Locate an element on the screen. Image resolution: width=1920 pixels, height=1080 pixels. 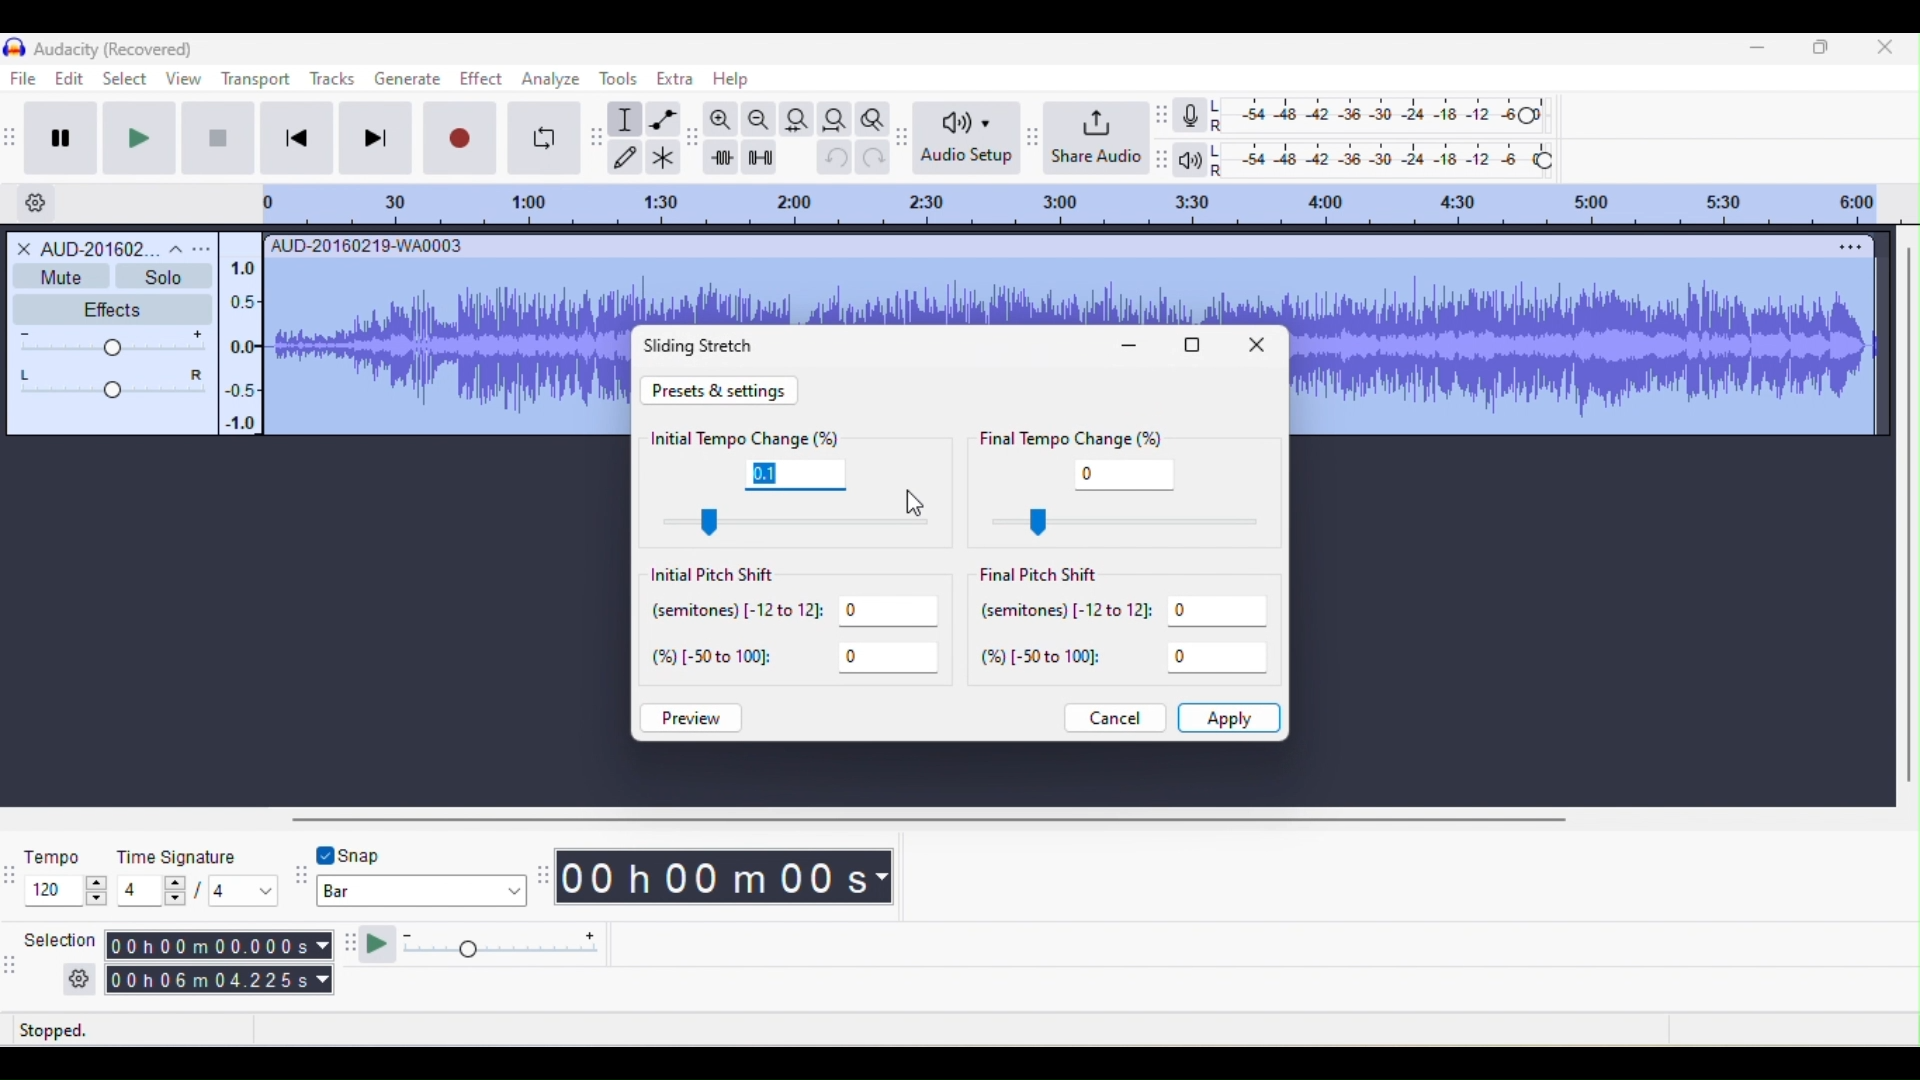
audacity time toolbar is located at coordinates (542, 875).